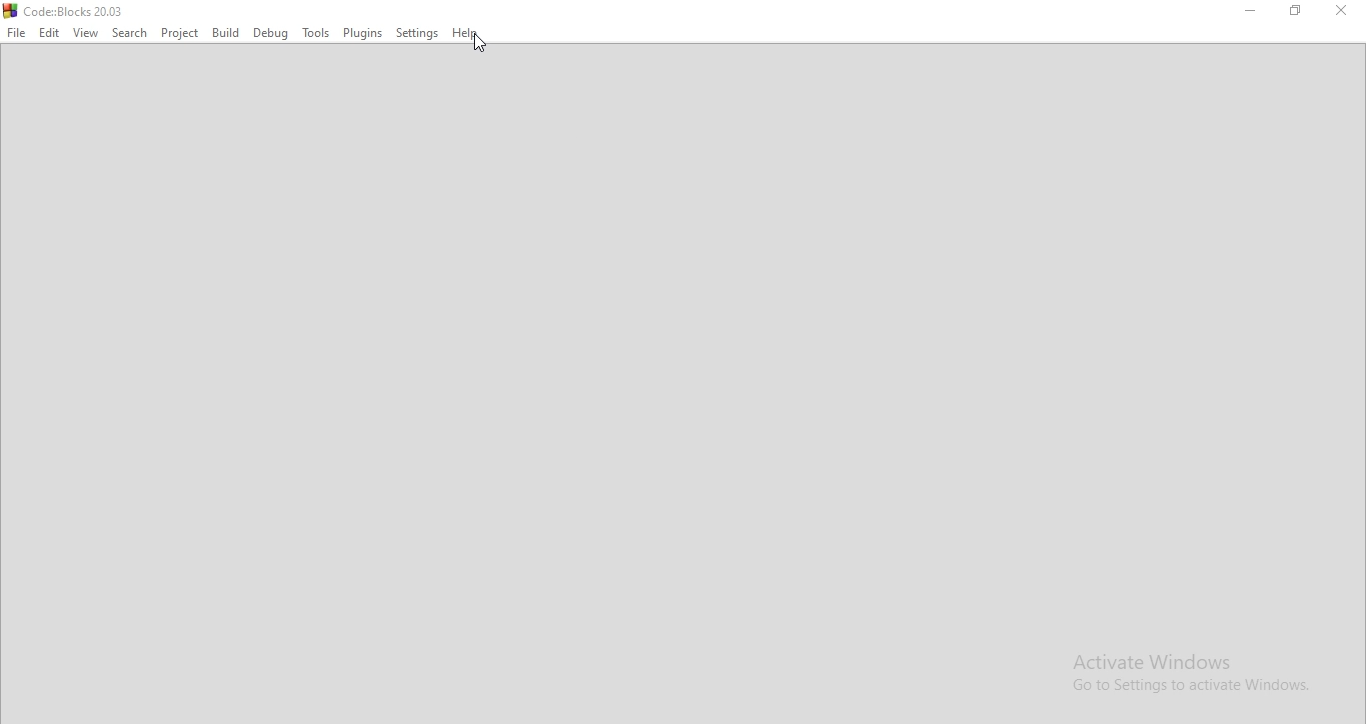  What do you see at coordinates (414, 32) in the screenshot?
I see `Settings ` at bounding box center [414, 32].